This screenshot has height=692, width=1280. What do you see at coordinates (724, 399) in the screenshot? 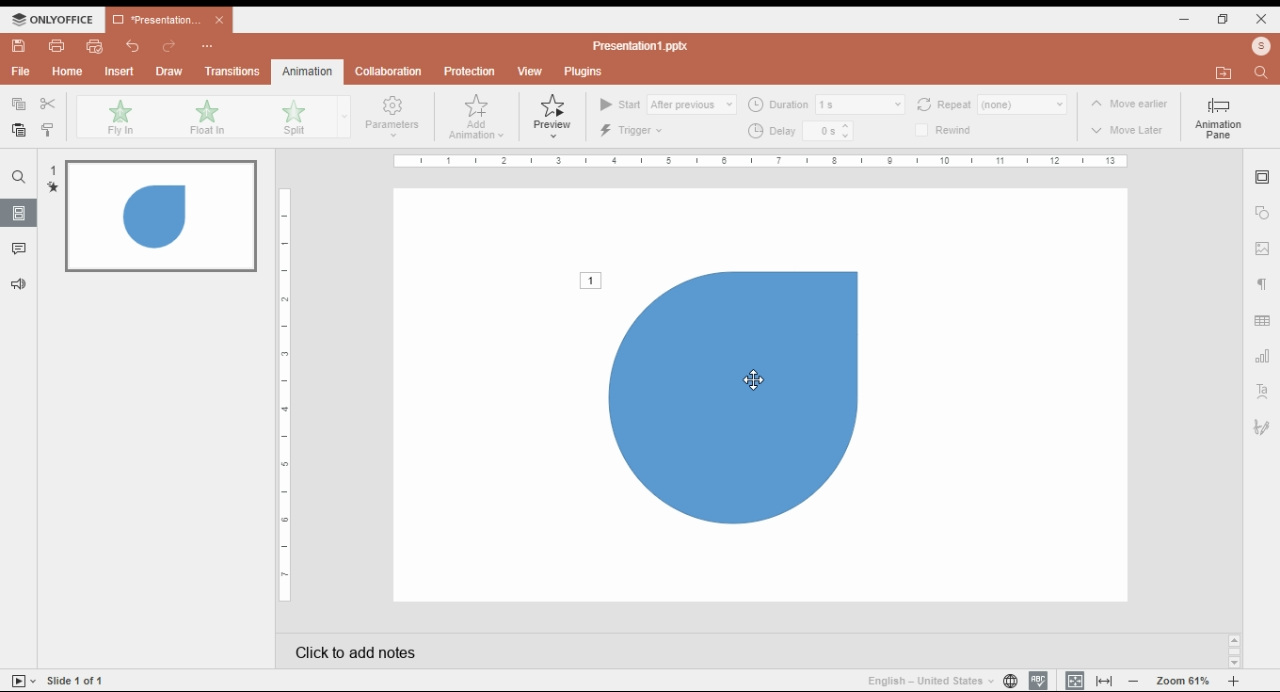
I see `shape` at bounding box center [724, 399].